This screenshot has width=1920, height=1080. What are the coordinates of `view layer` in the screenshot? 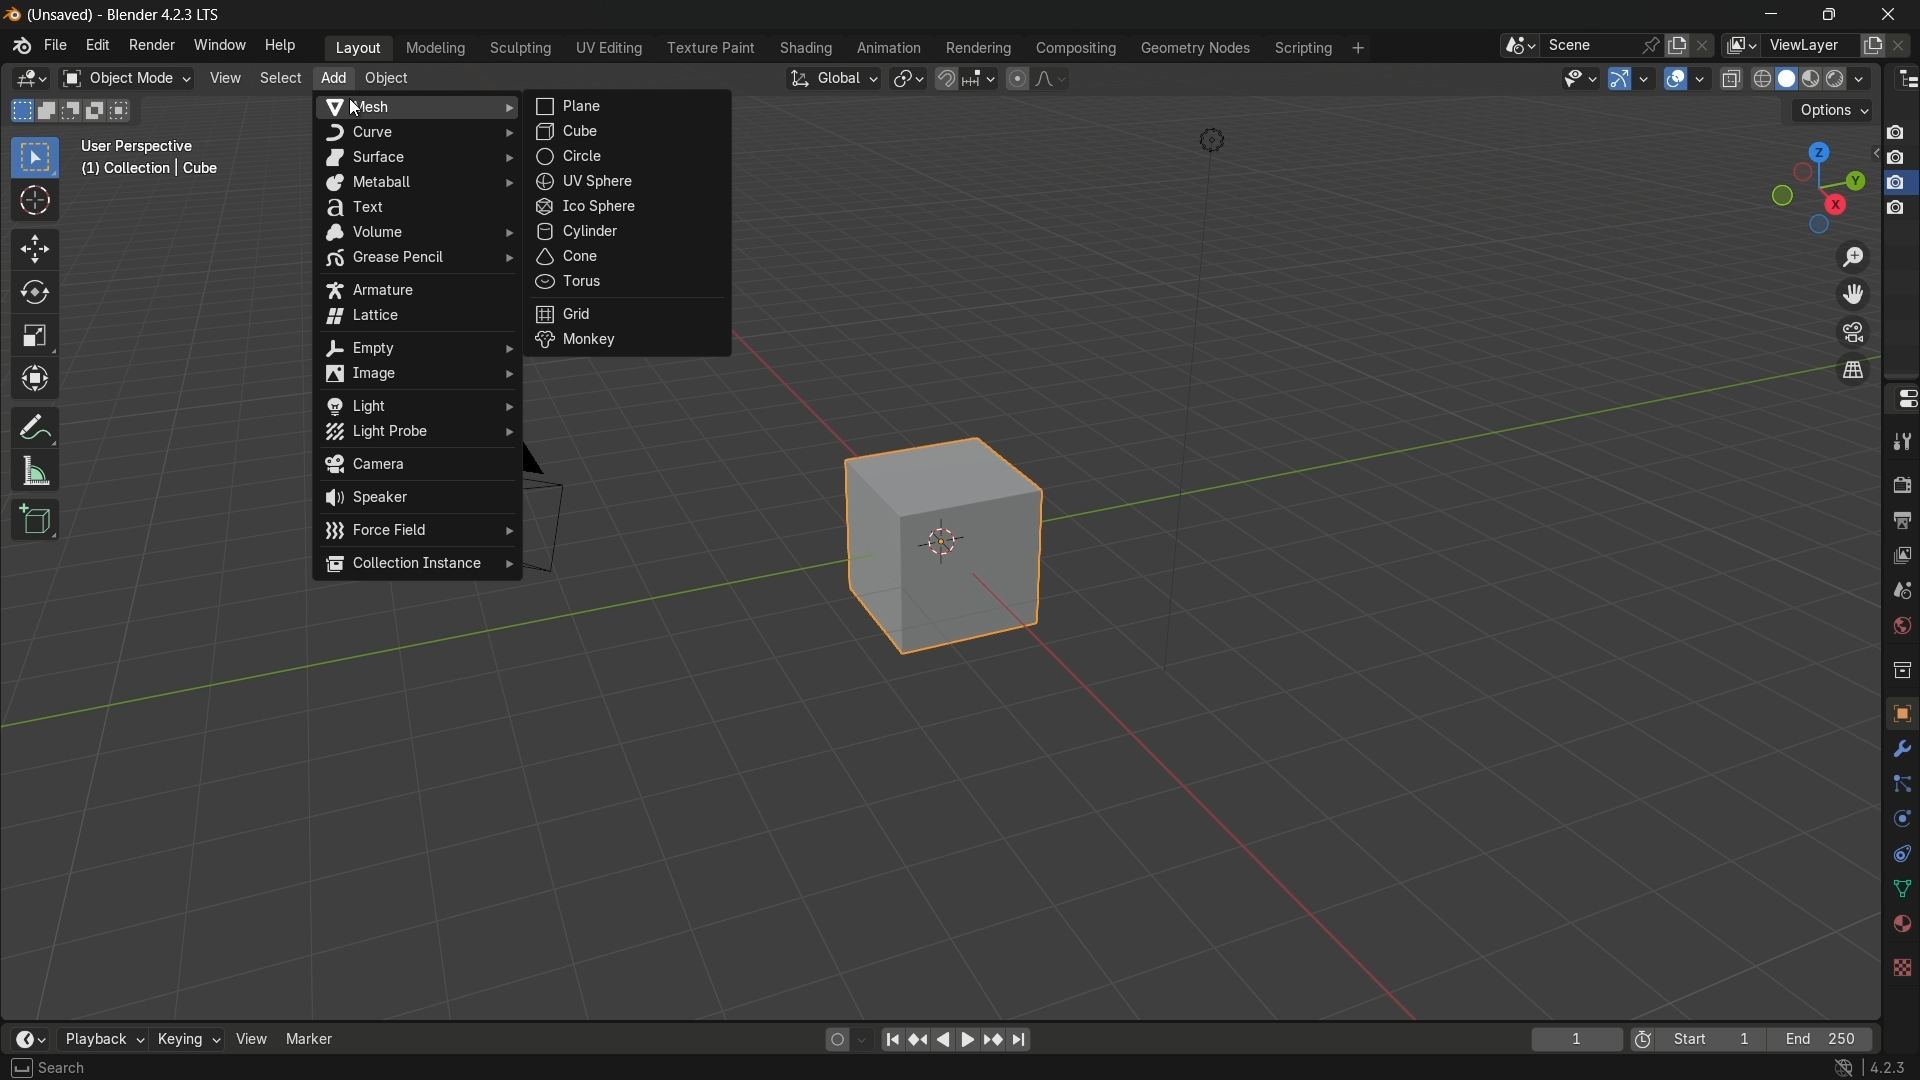 It's located at (1738, 45).